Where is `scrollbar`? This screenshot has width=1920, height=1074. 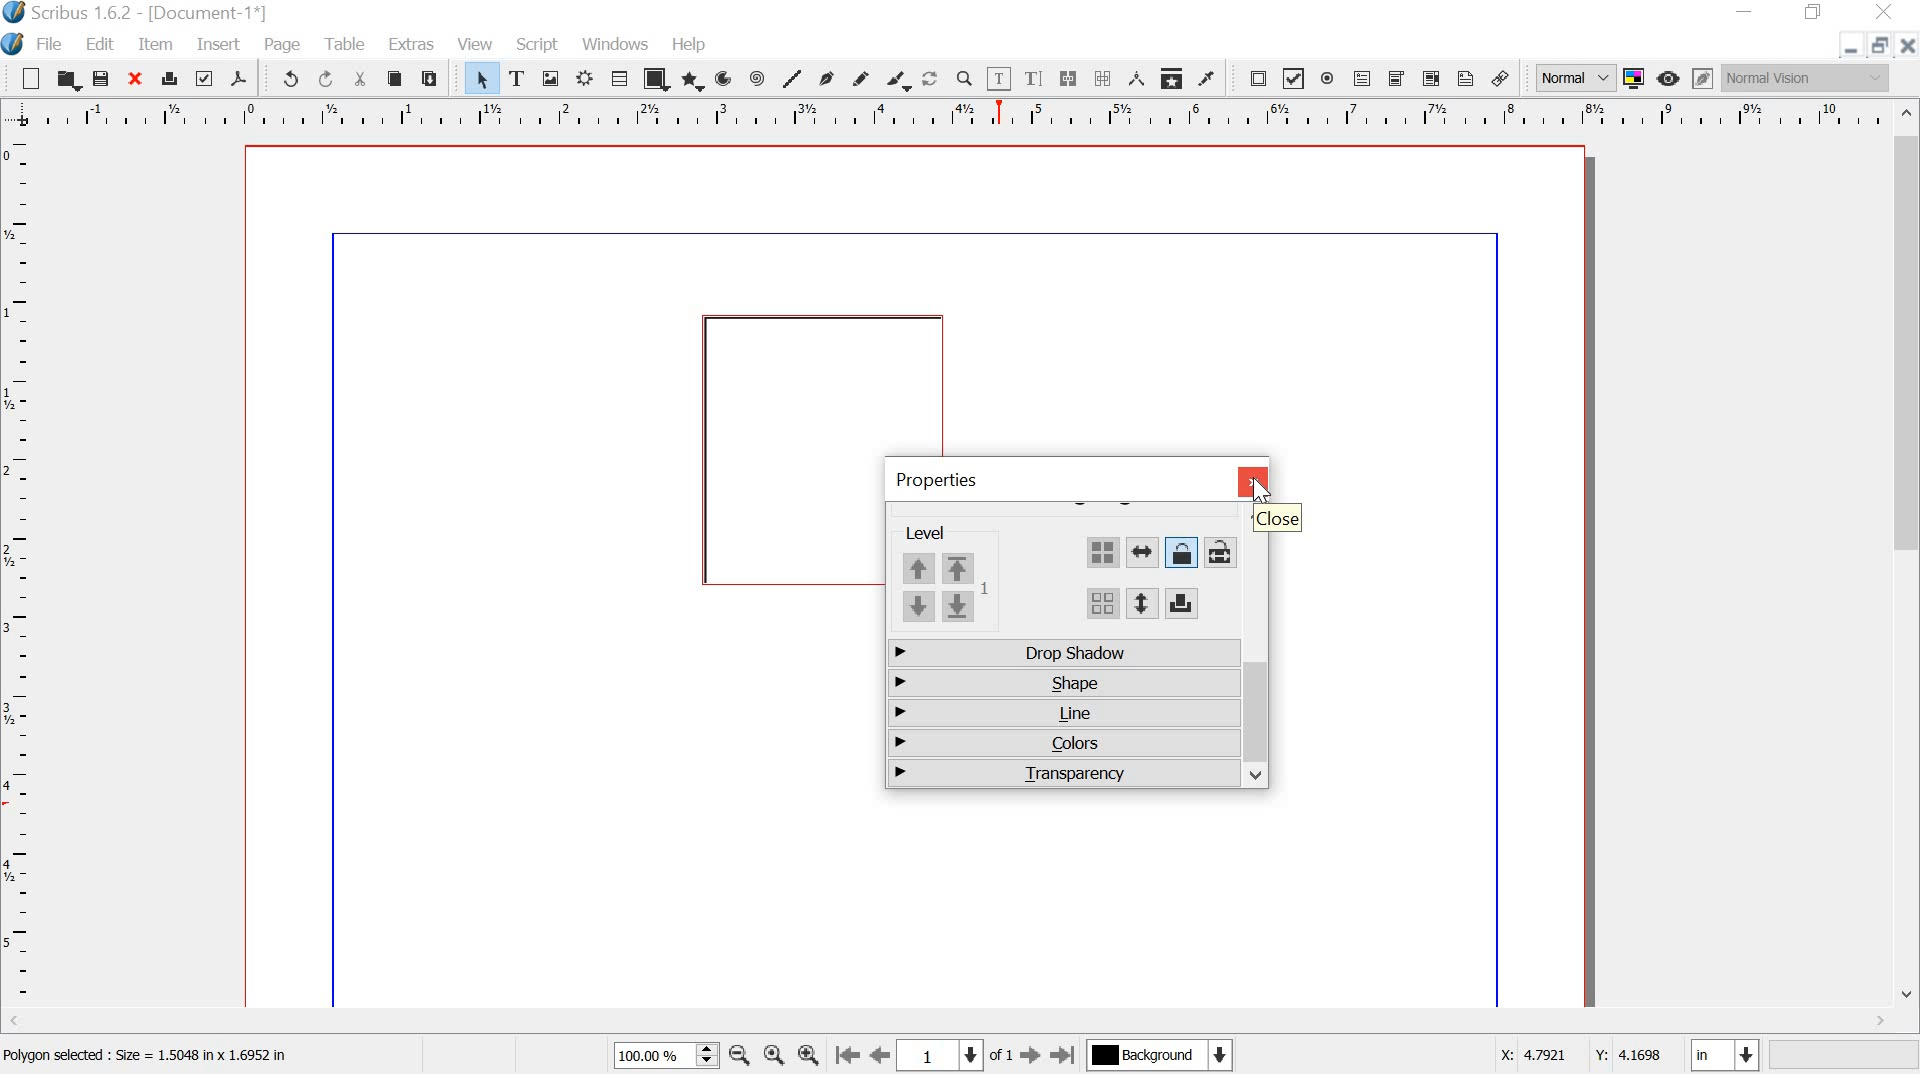
scrollbar is located at coordinates (1908, 558).